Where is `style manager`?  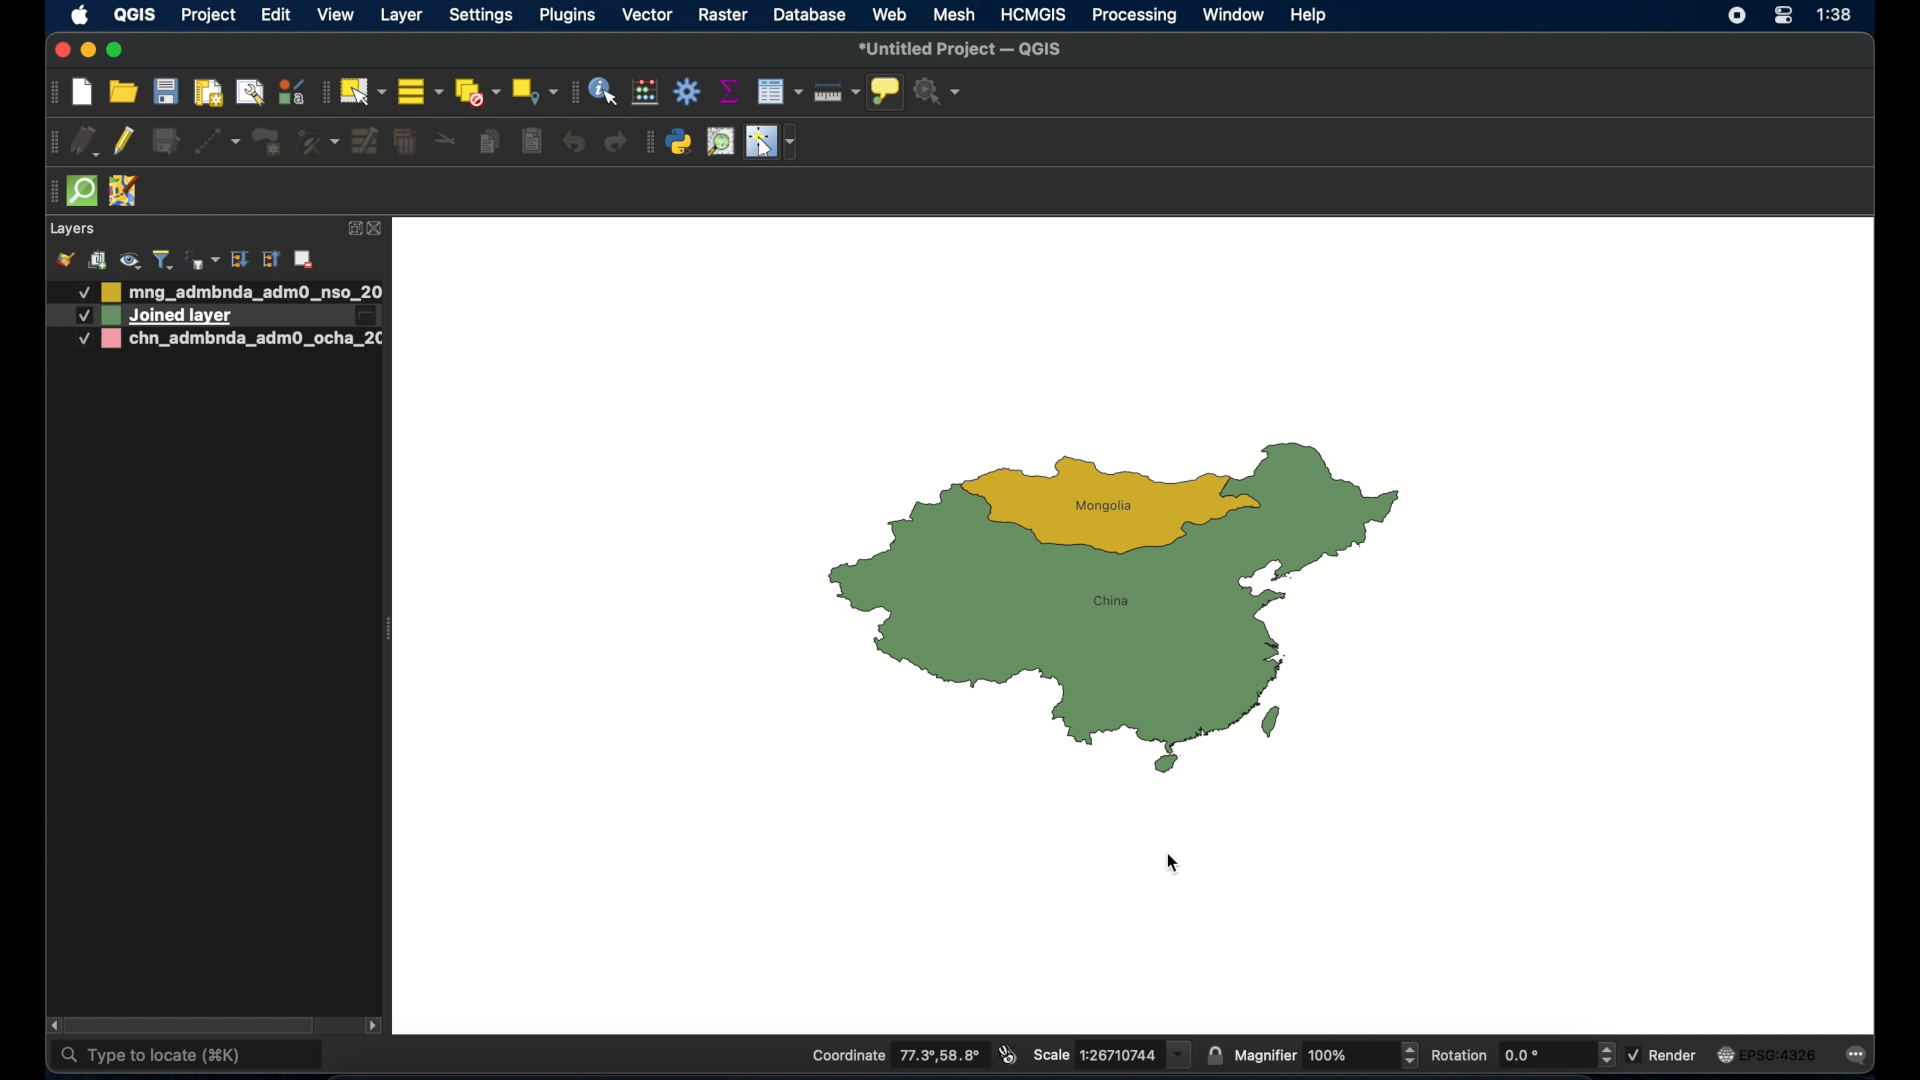
style manager is located at coordinates (290, 91).